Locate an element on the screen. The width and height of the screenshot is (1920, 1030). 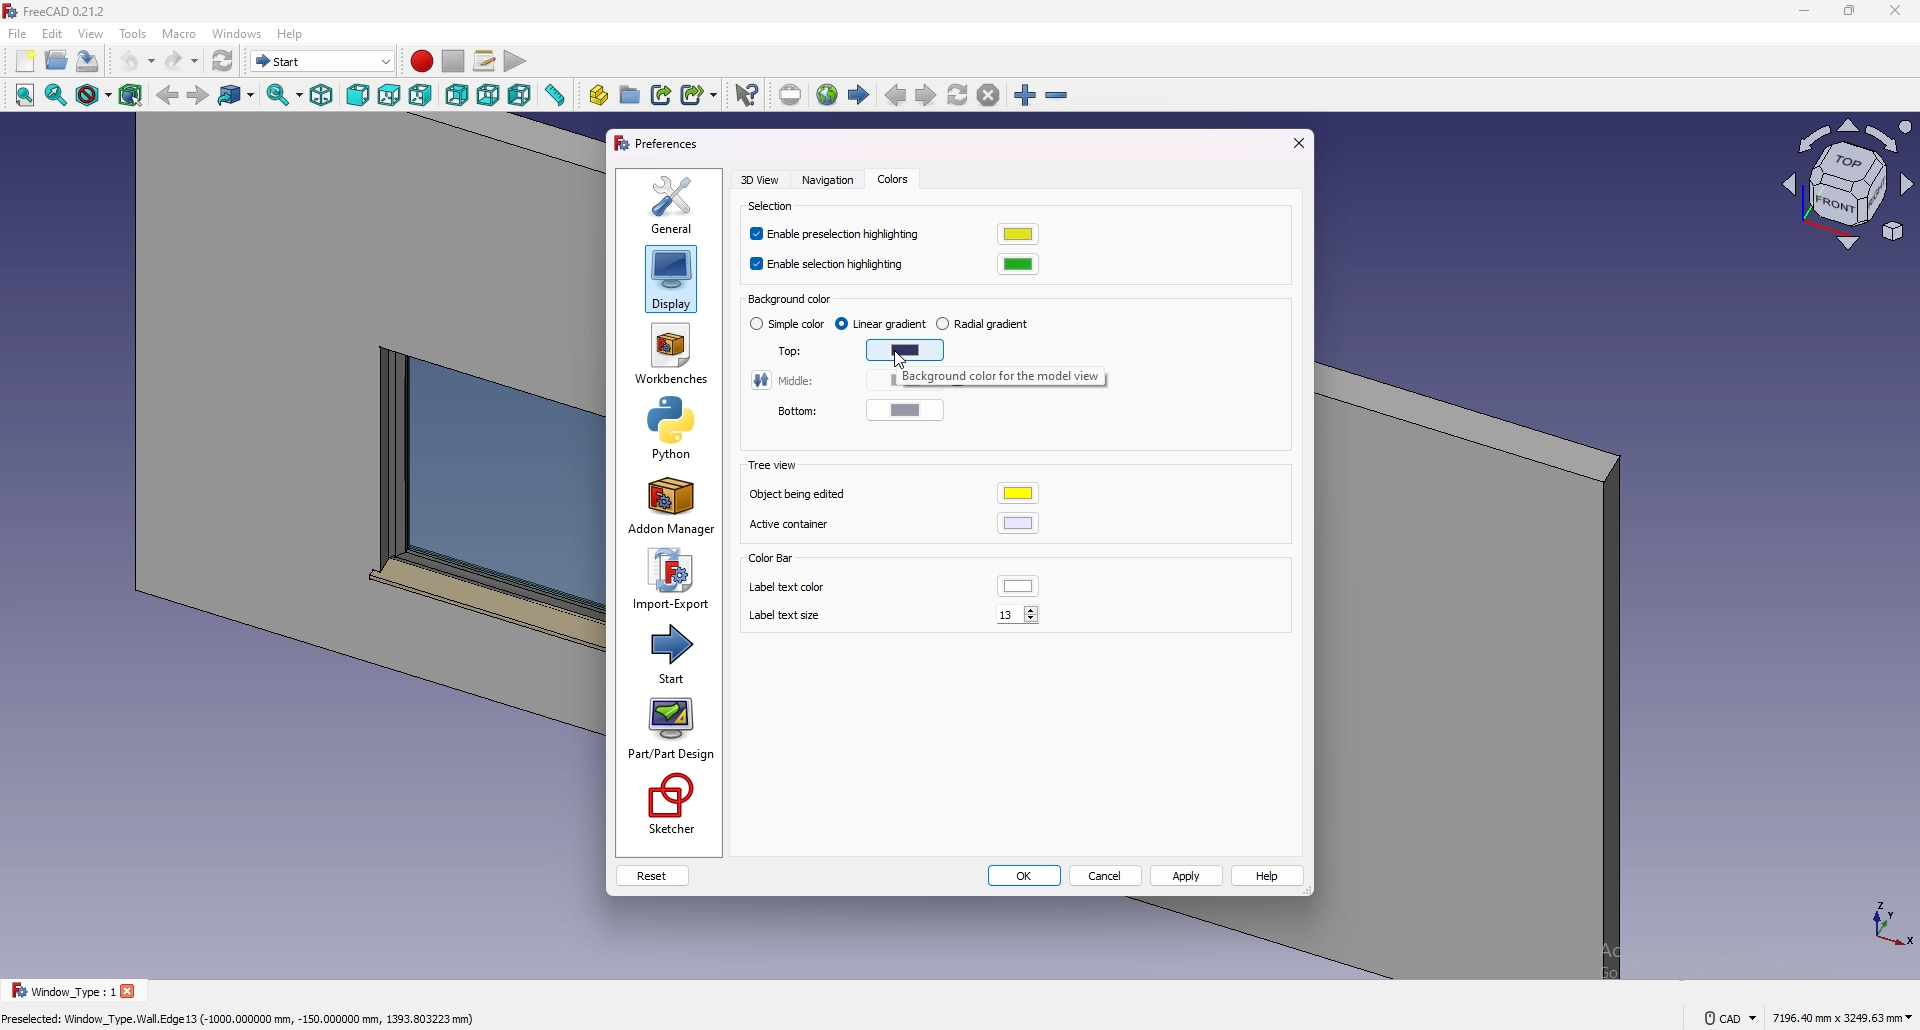
zoom in is located at coordinates (1025, 96).